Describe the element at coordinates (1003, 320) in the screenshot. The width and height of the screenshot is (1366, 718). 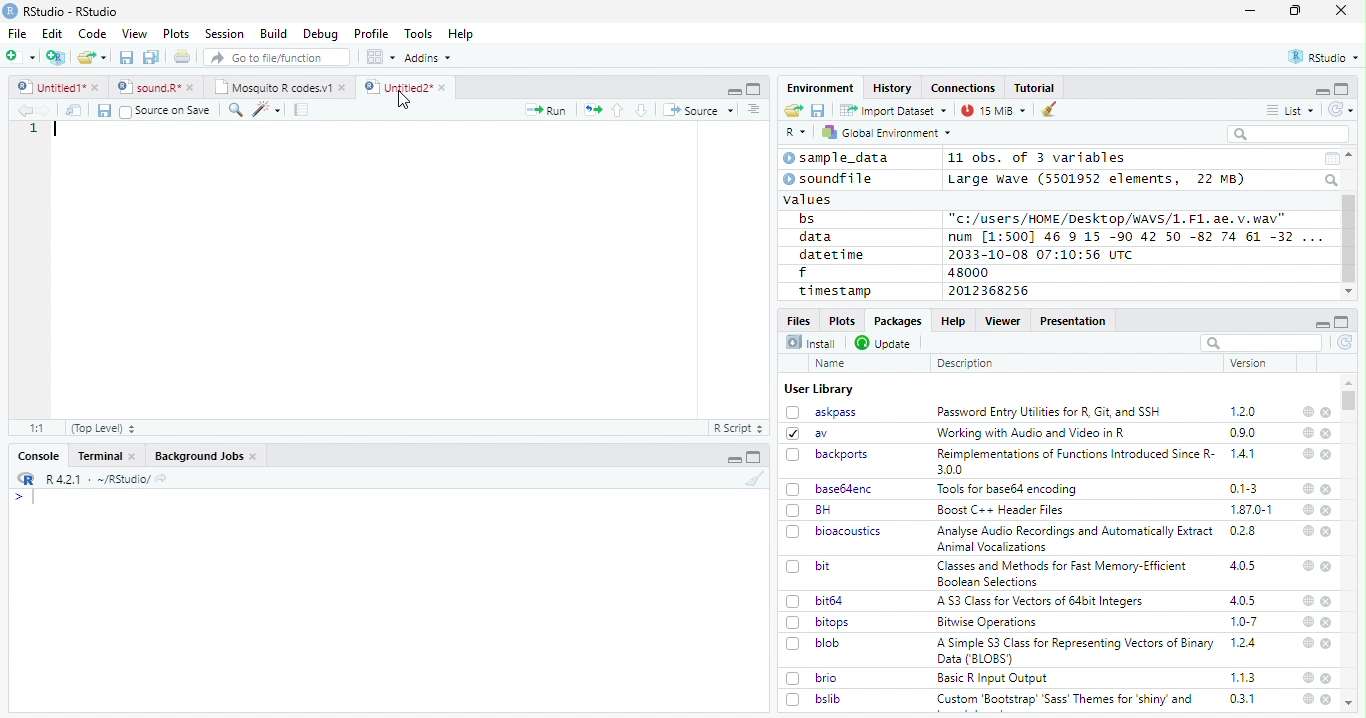
I see `Viewer` at that location.